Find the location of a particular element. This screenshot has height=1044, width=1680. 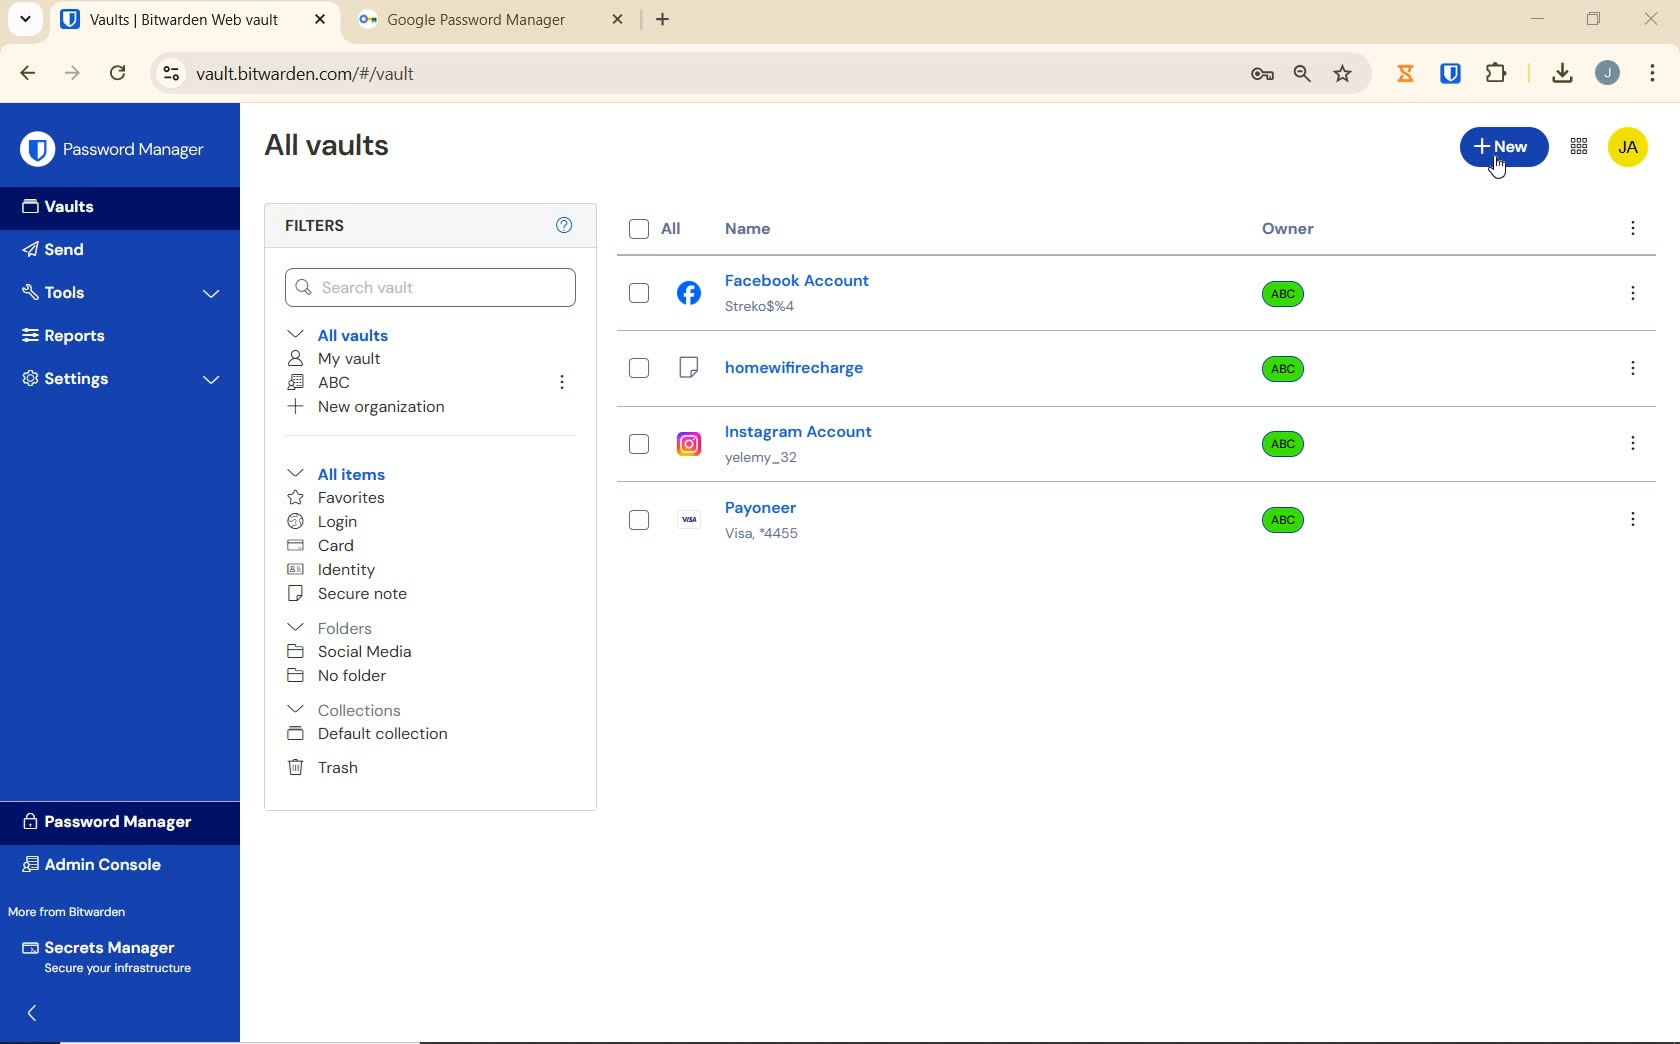

check box is located at coordinates (631, 454).